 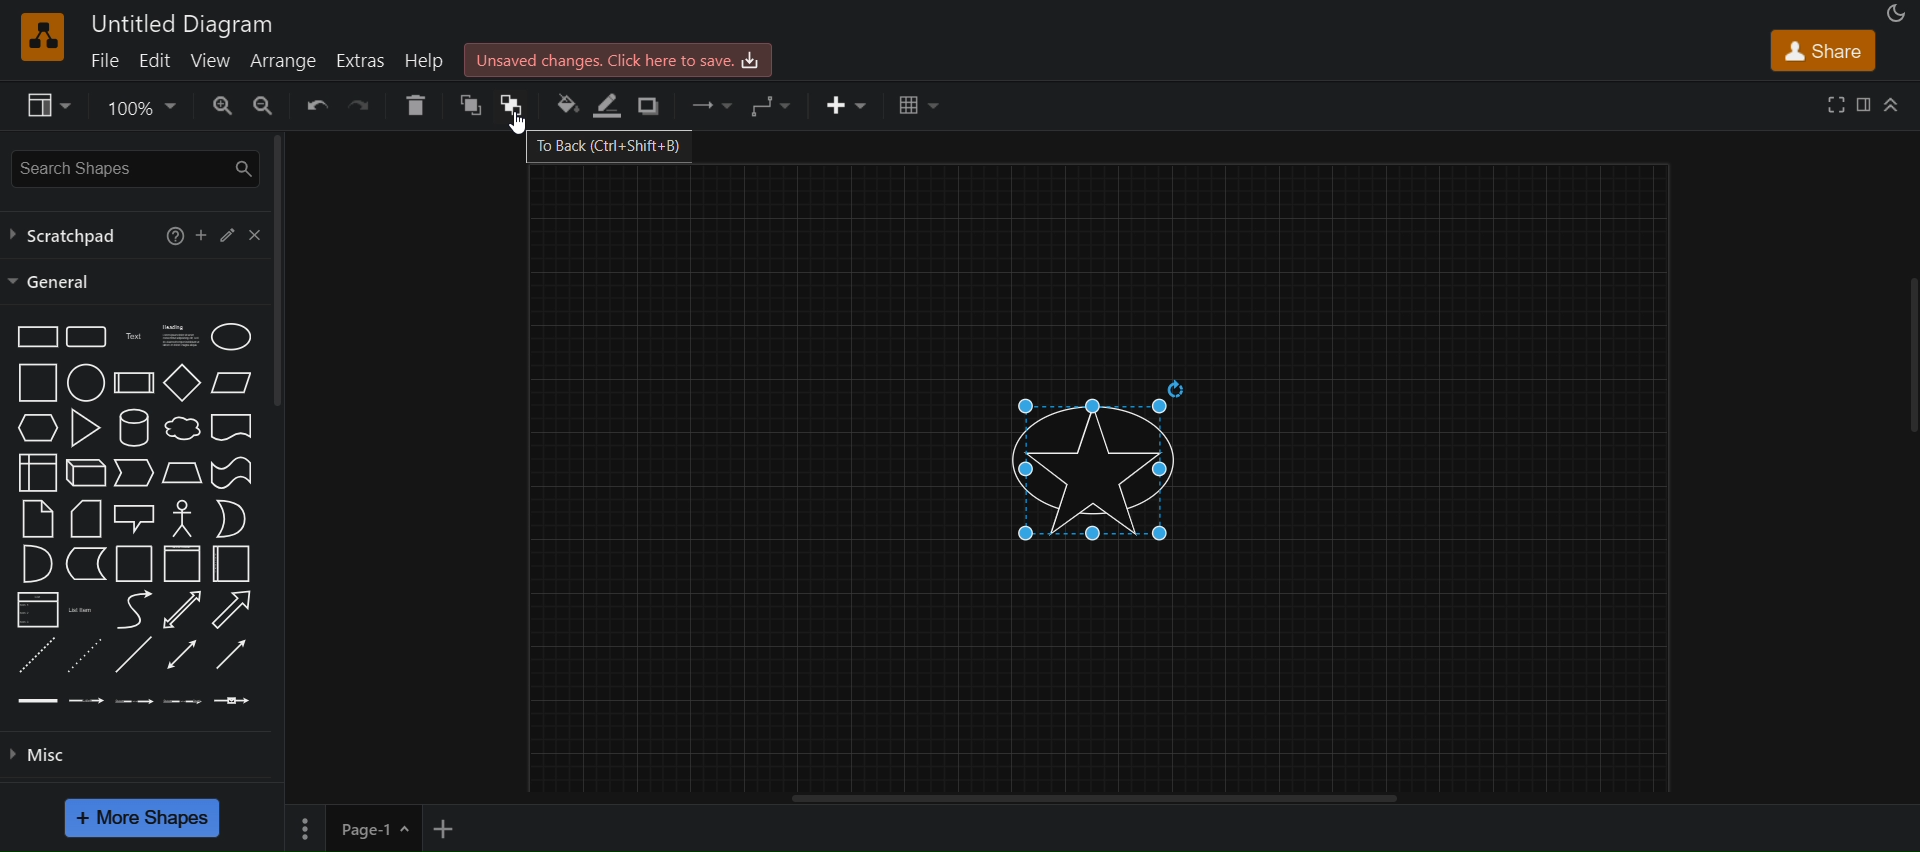 I want to click on list item, so click(x=82, y=610).